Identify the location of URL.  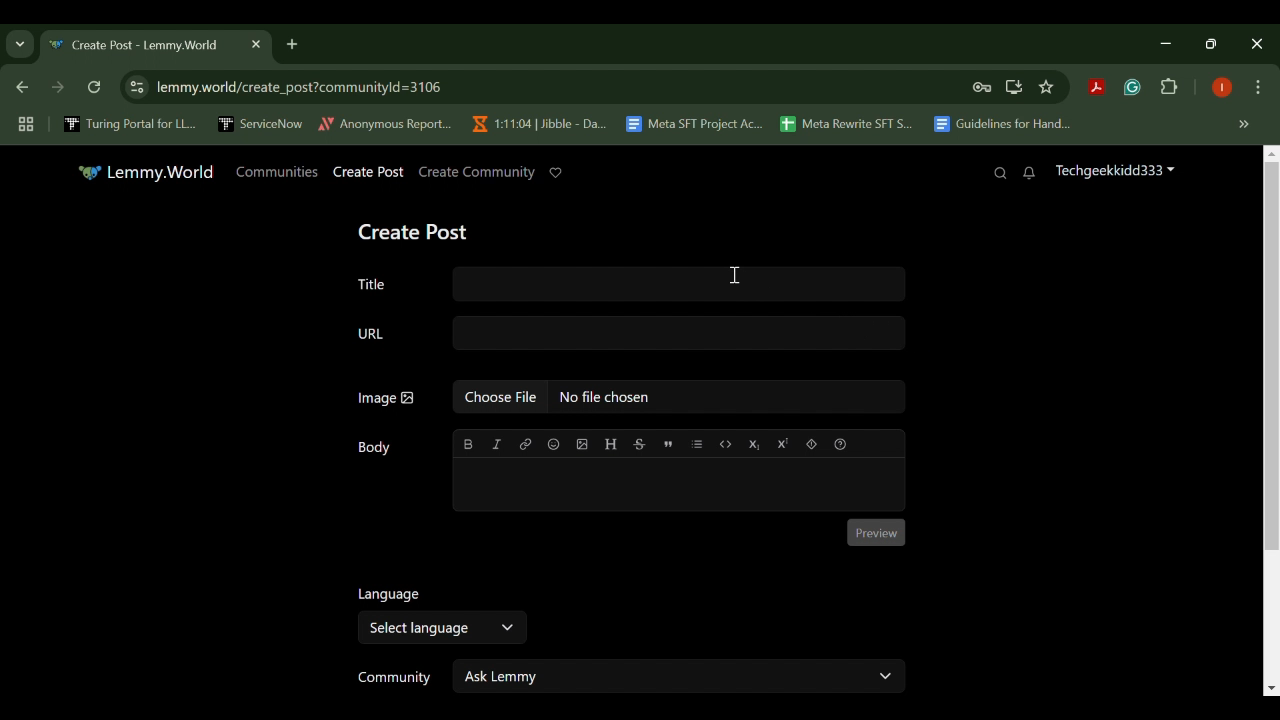
(630, 334).